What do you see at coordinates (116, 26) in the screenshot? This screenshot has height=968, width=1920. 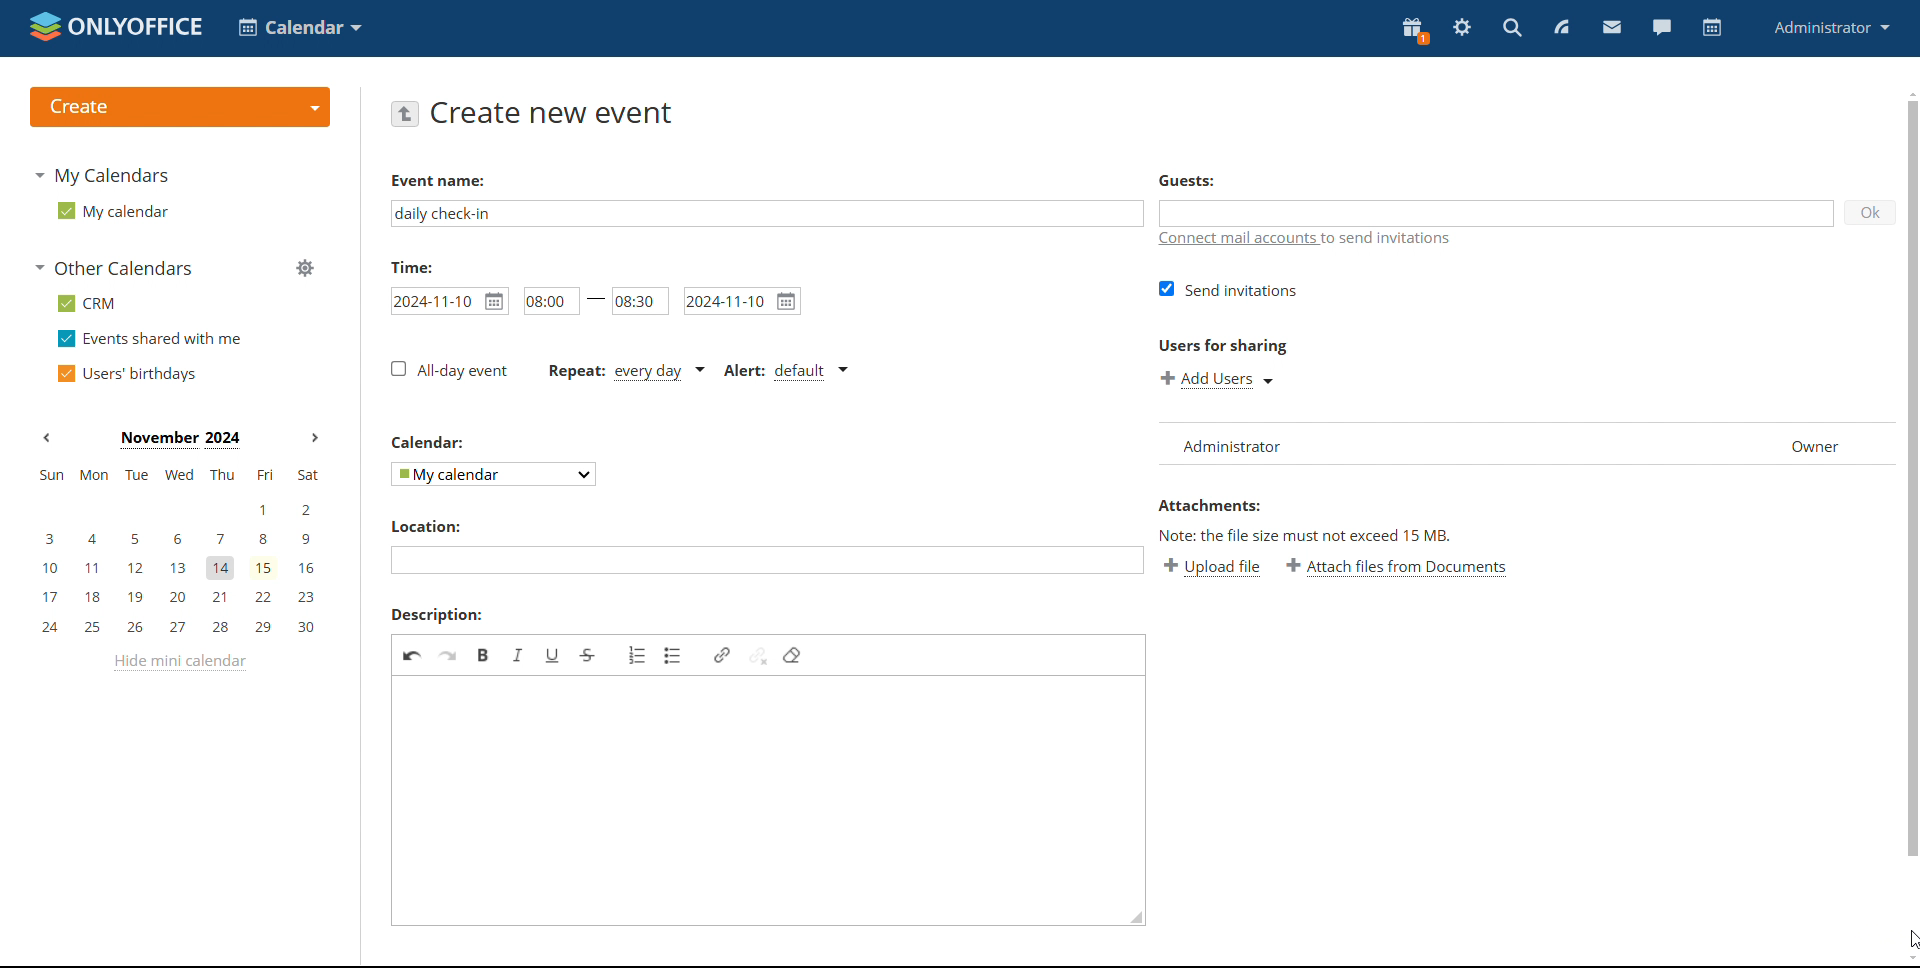 I see `logo` at bounding box center [116, 26].